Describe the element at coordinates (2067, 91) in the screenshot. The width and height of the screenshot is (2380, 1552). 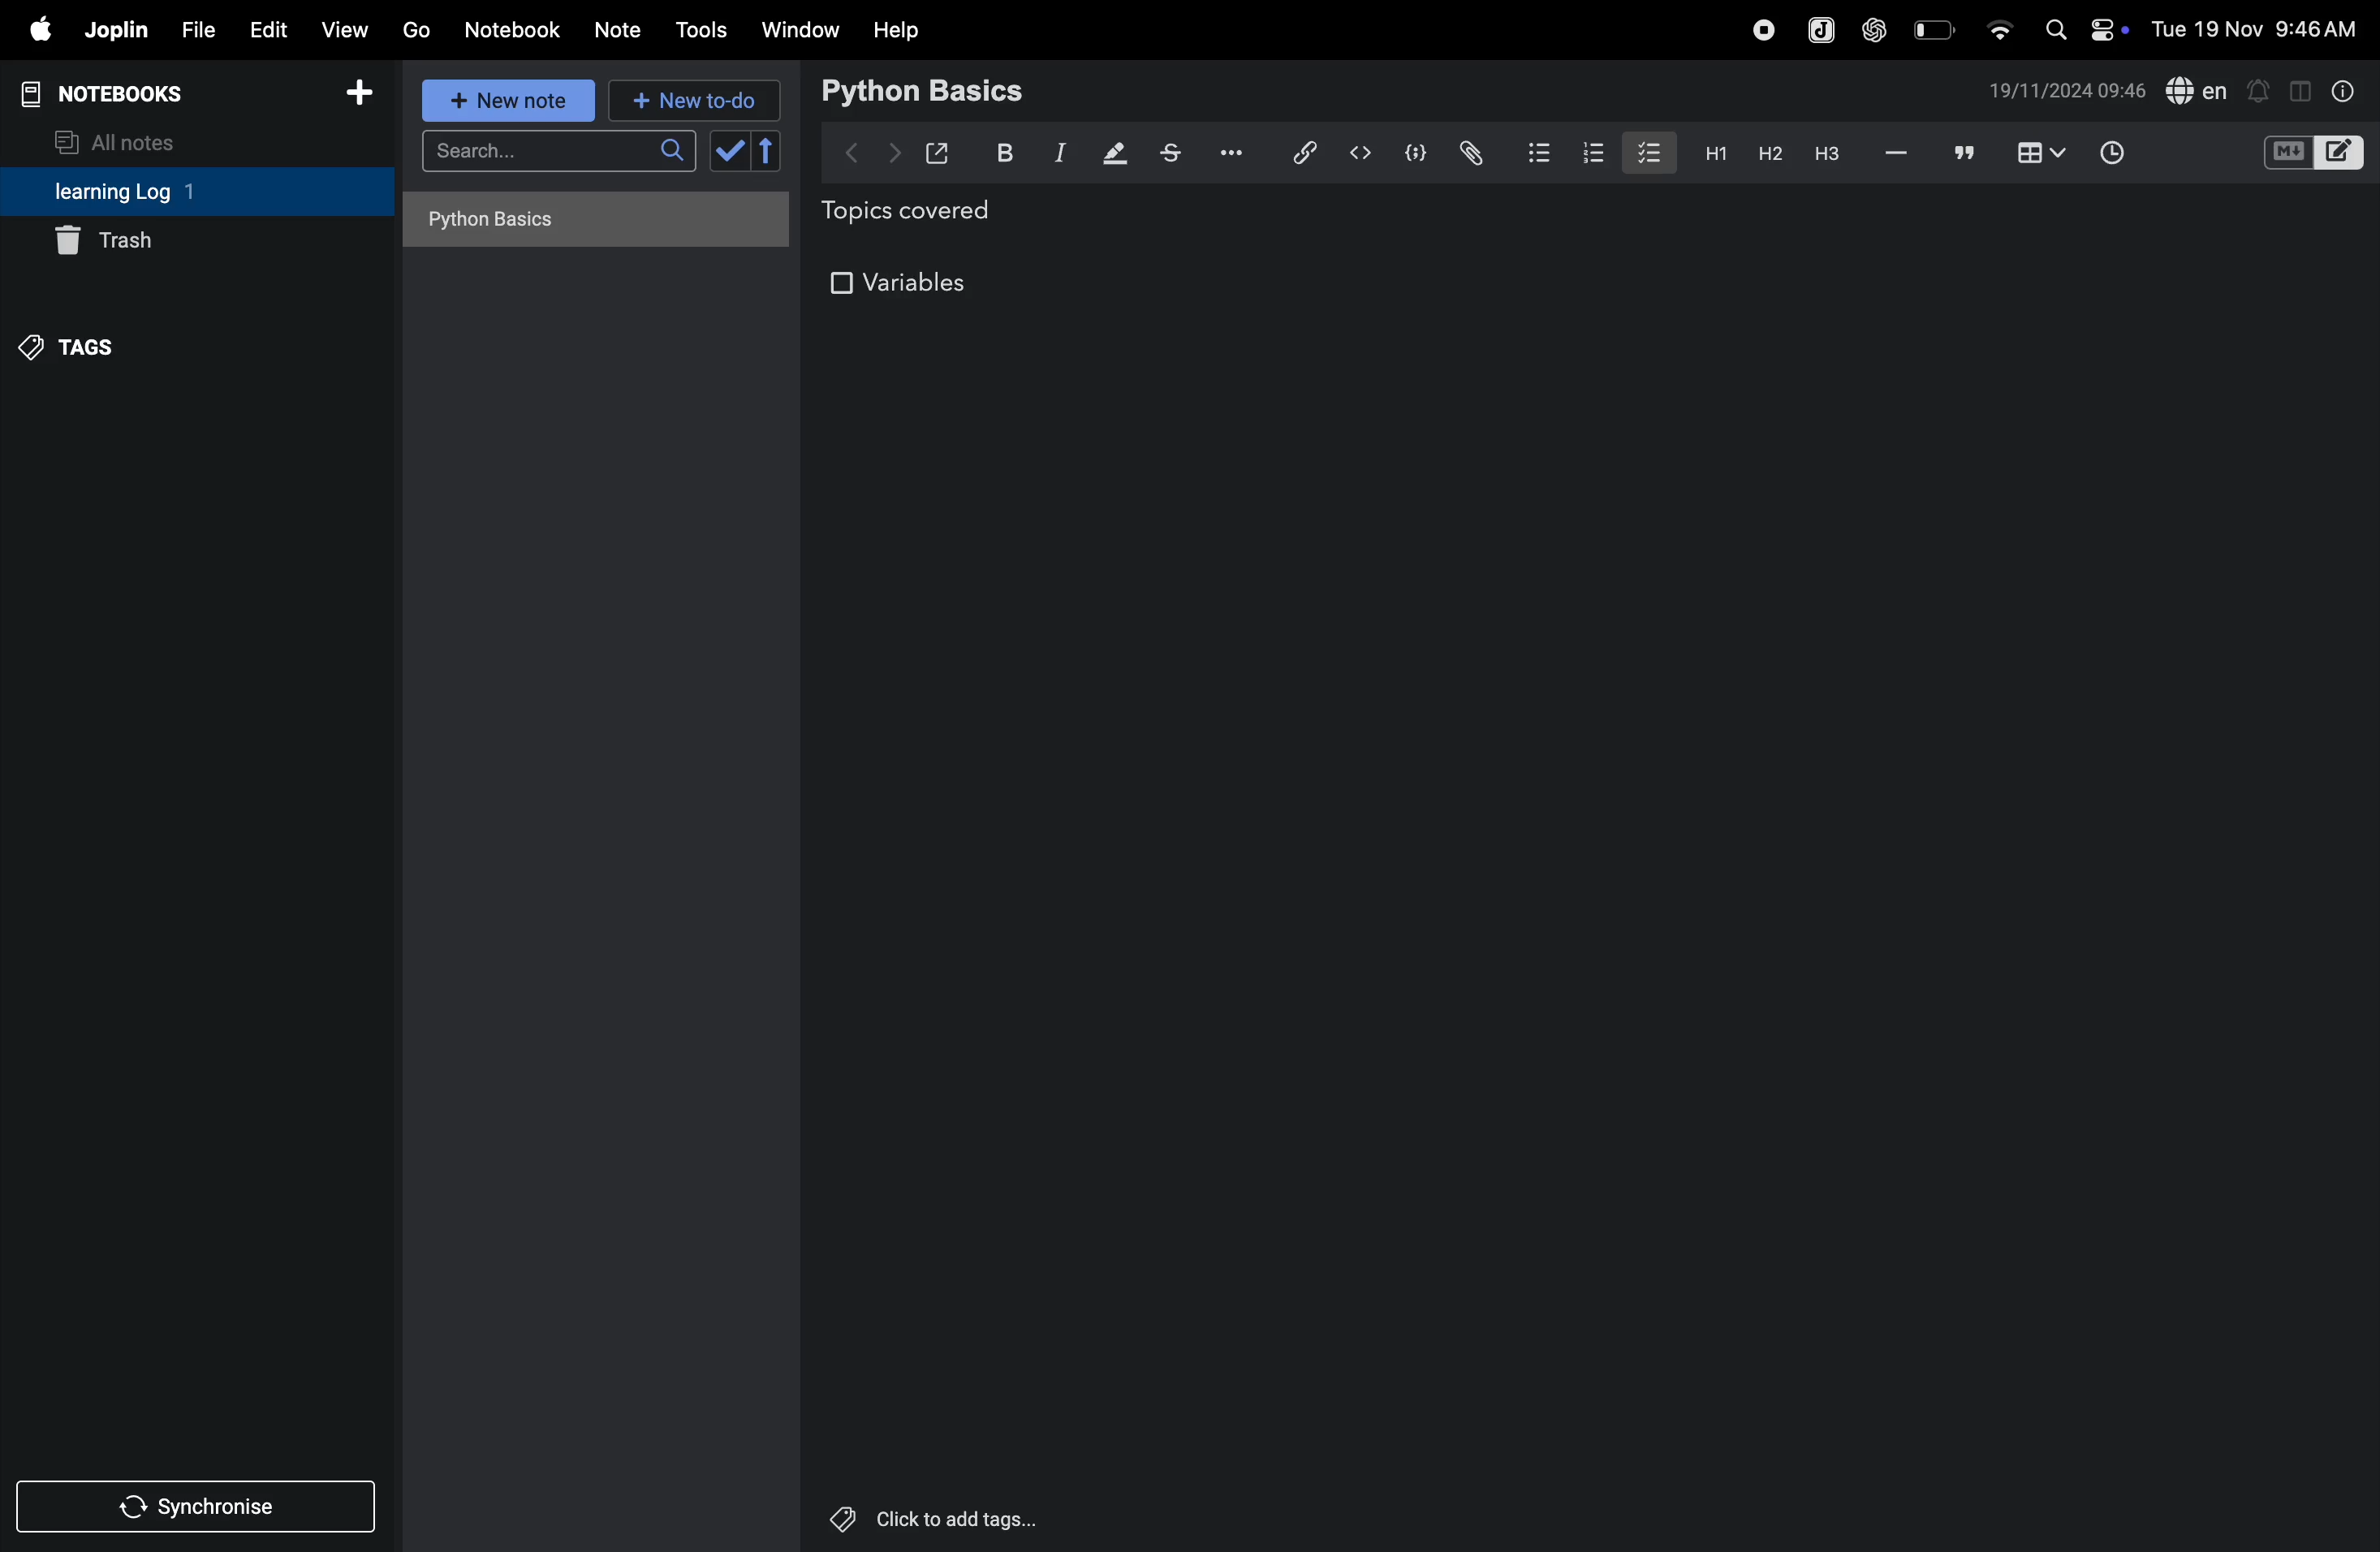
I see `date and time` at that location.